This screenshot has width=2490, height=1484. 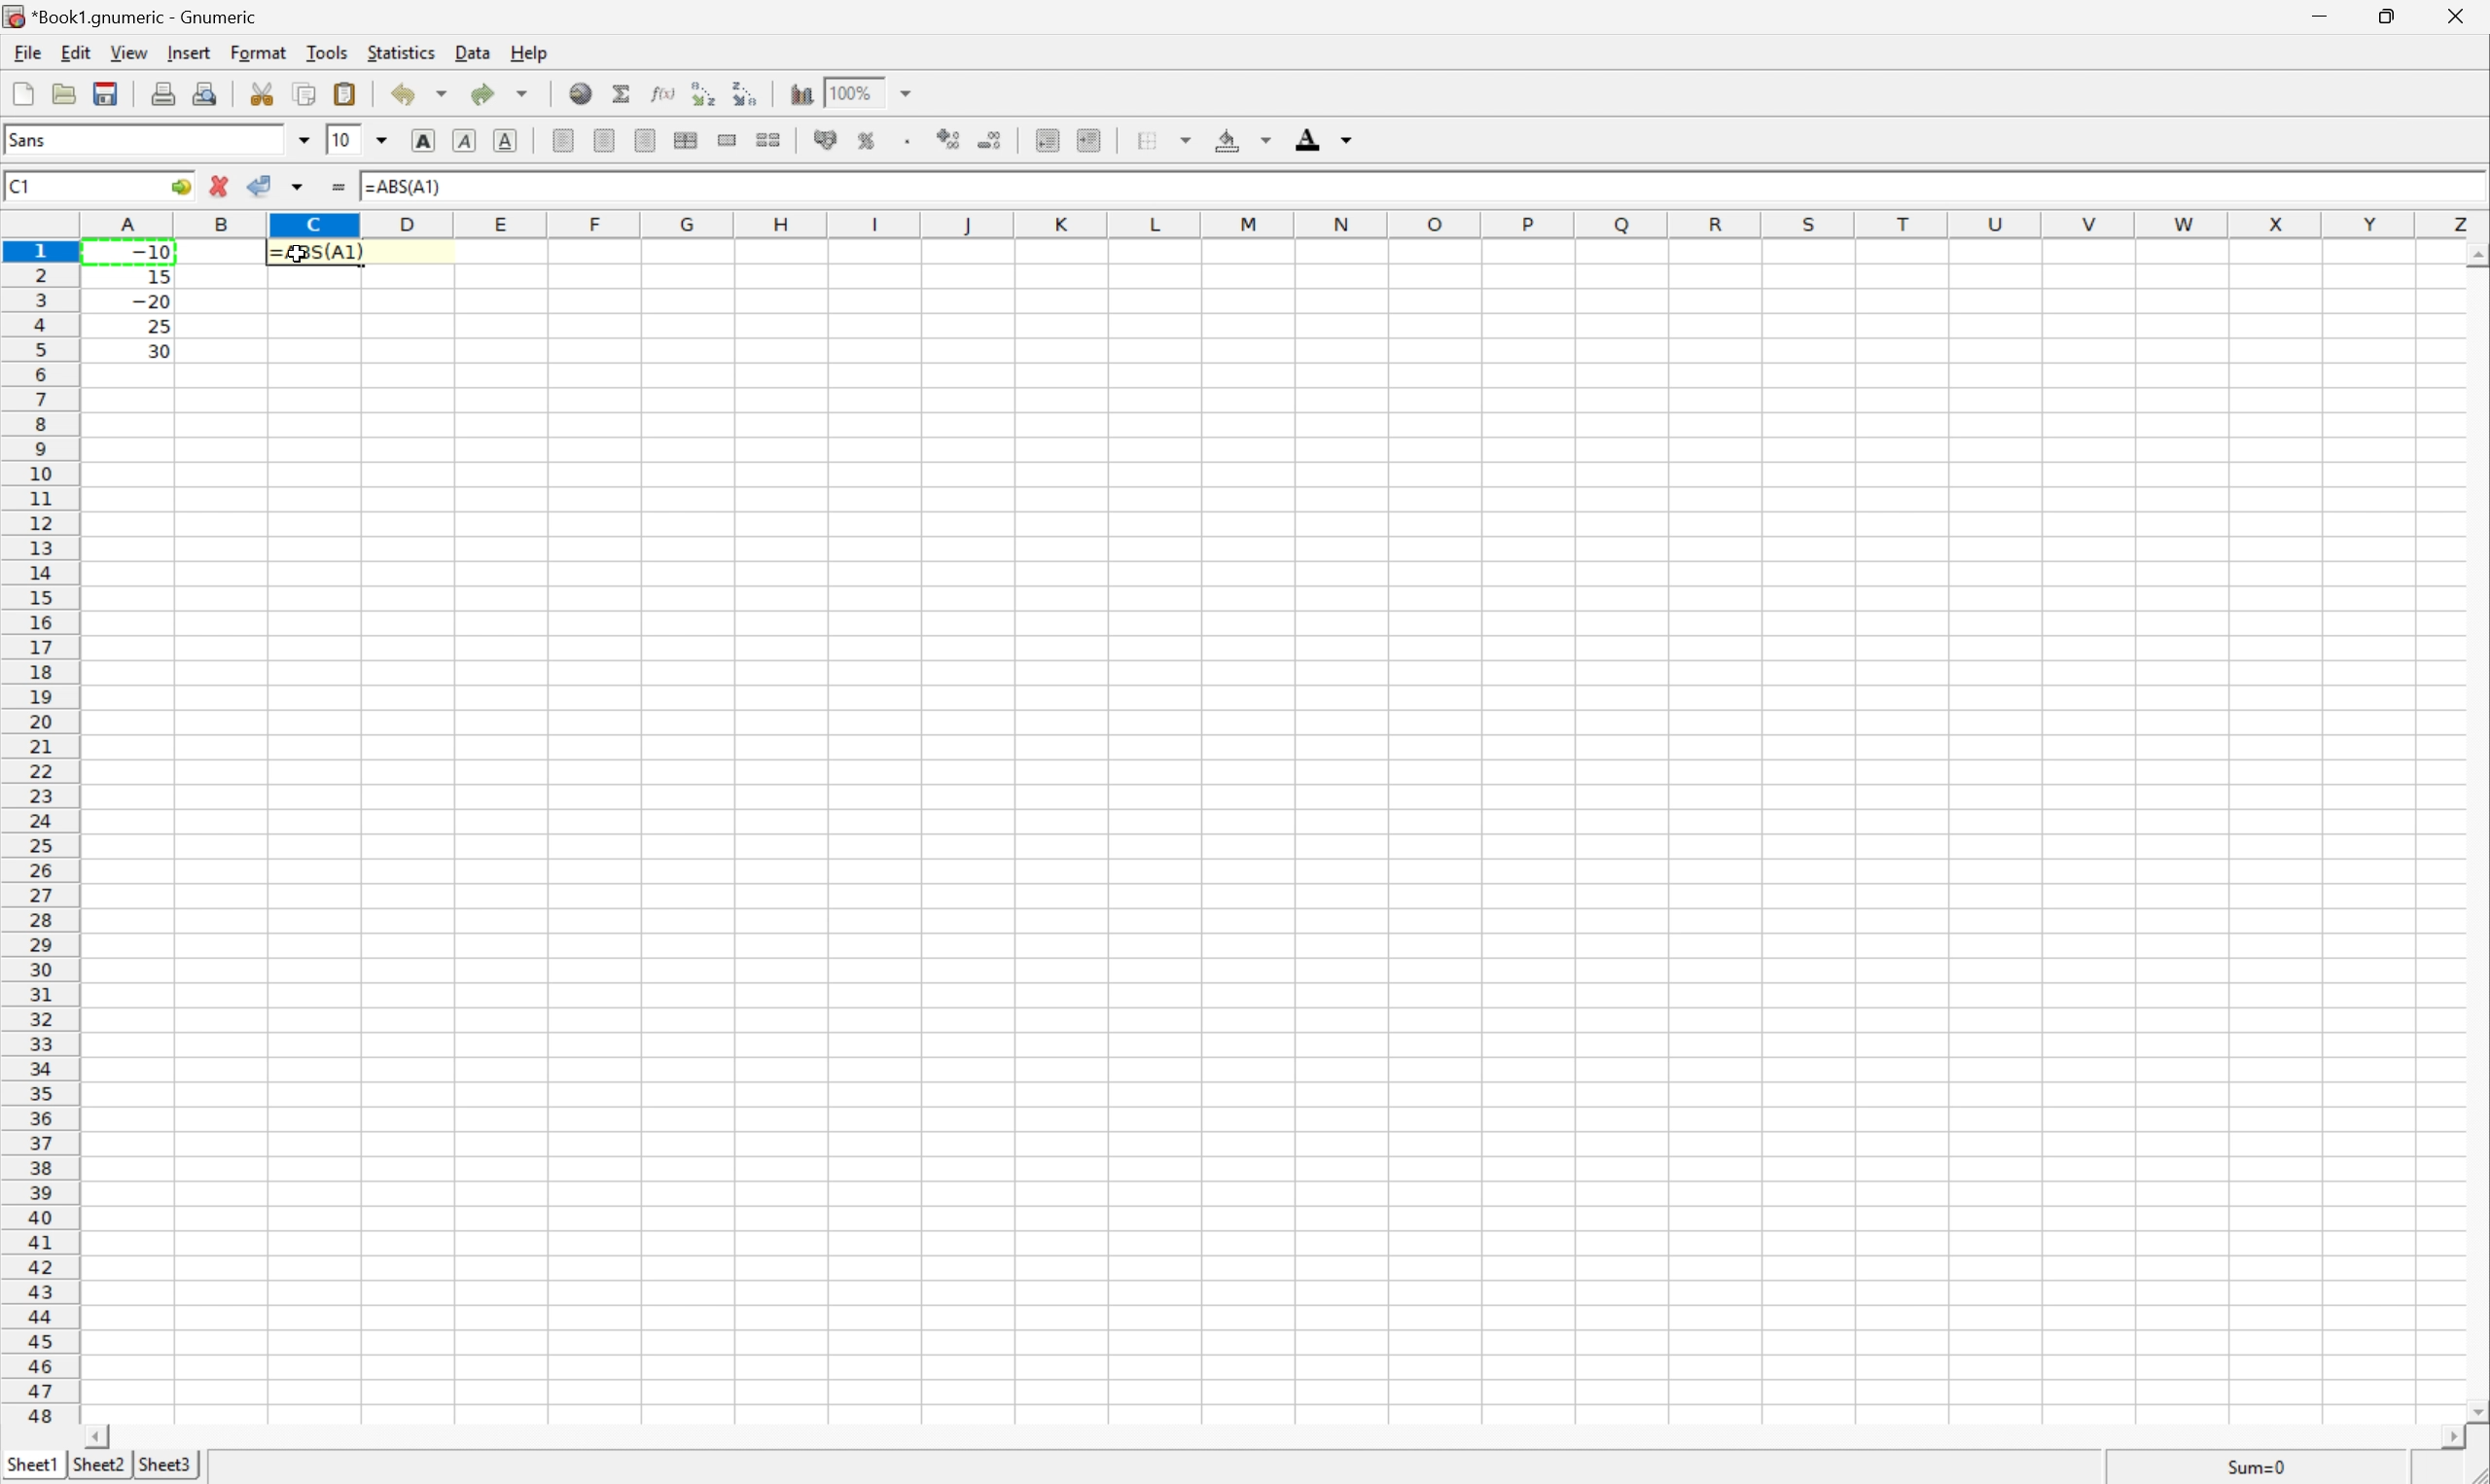 What do you see at coordinates (19, 186) in the screenshot?
I see `C1` at bounding box center [19, 186].